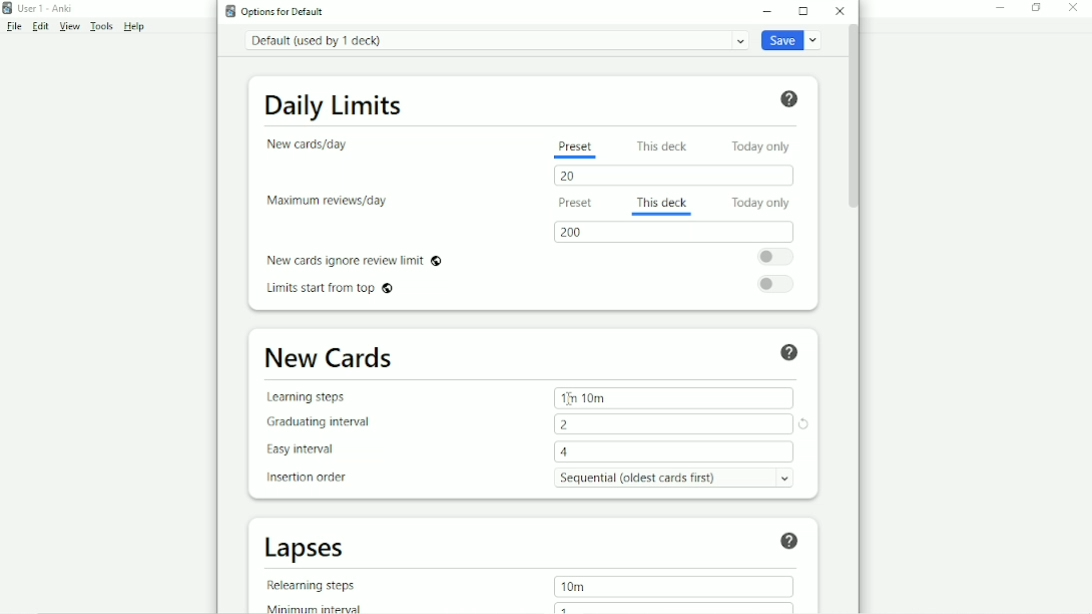  Describe the element at coordinates (135, 27) in the screenshot. I see `Help` at that location.